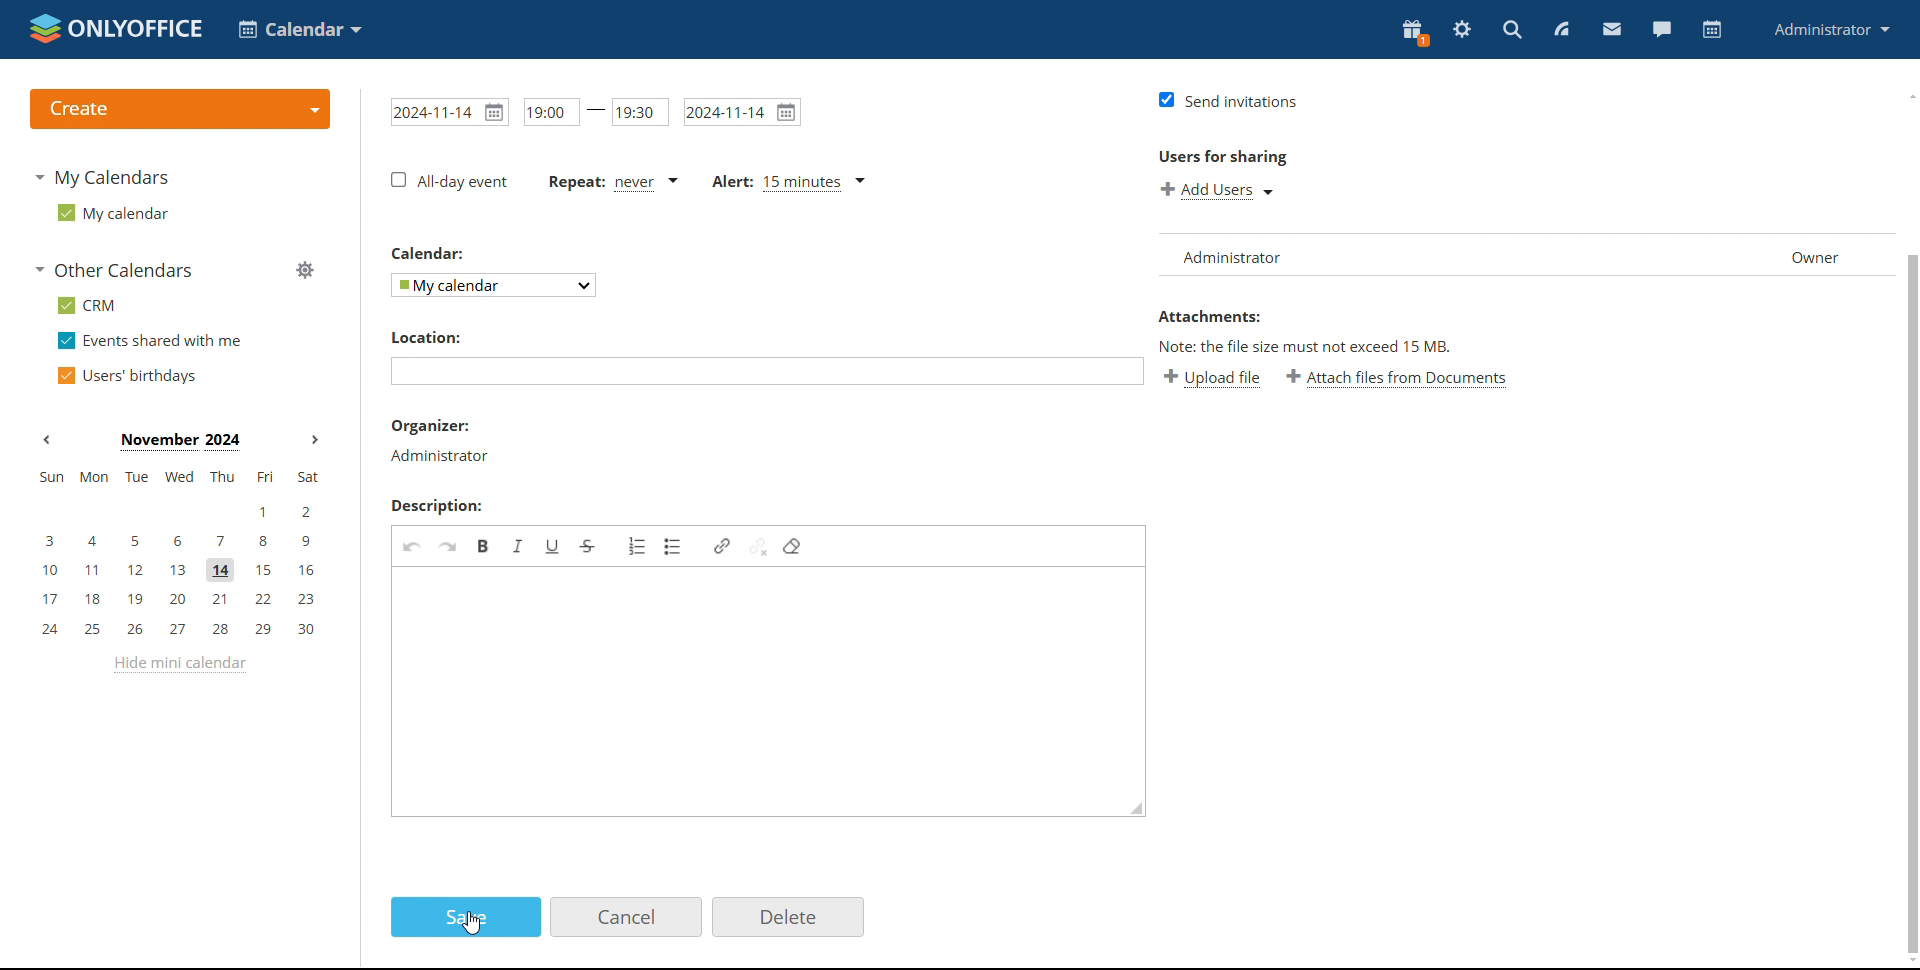  I want to click on profile, so click(1832, 29).